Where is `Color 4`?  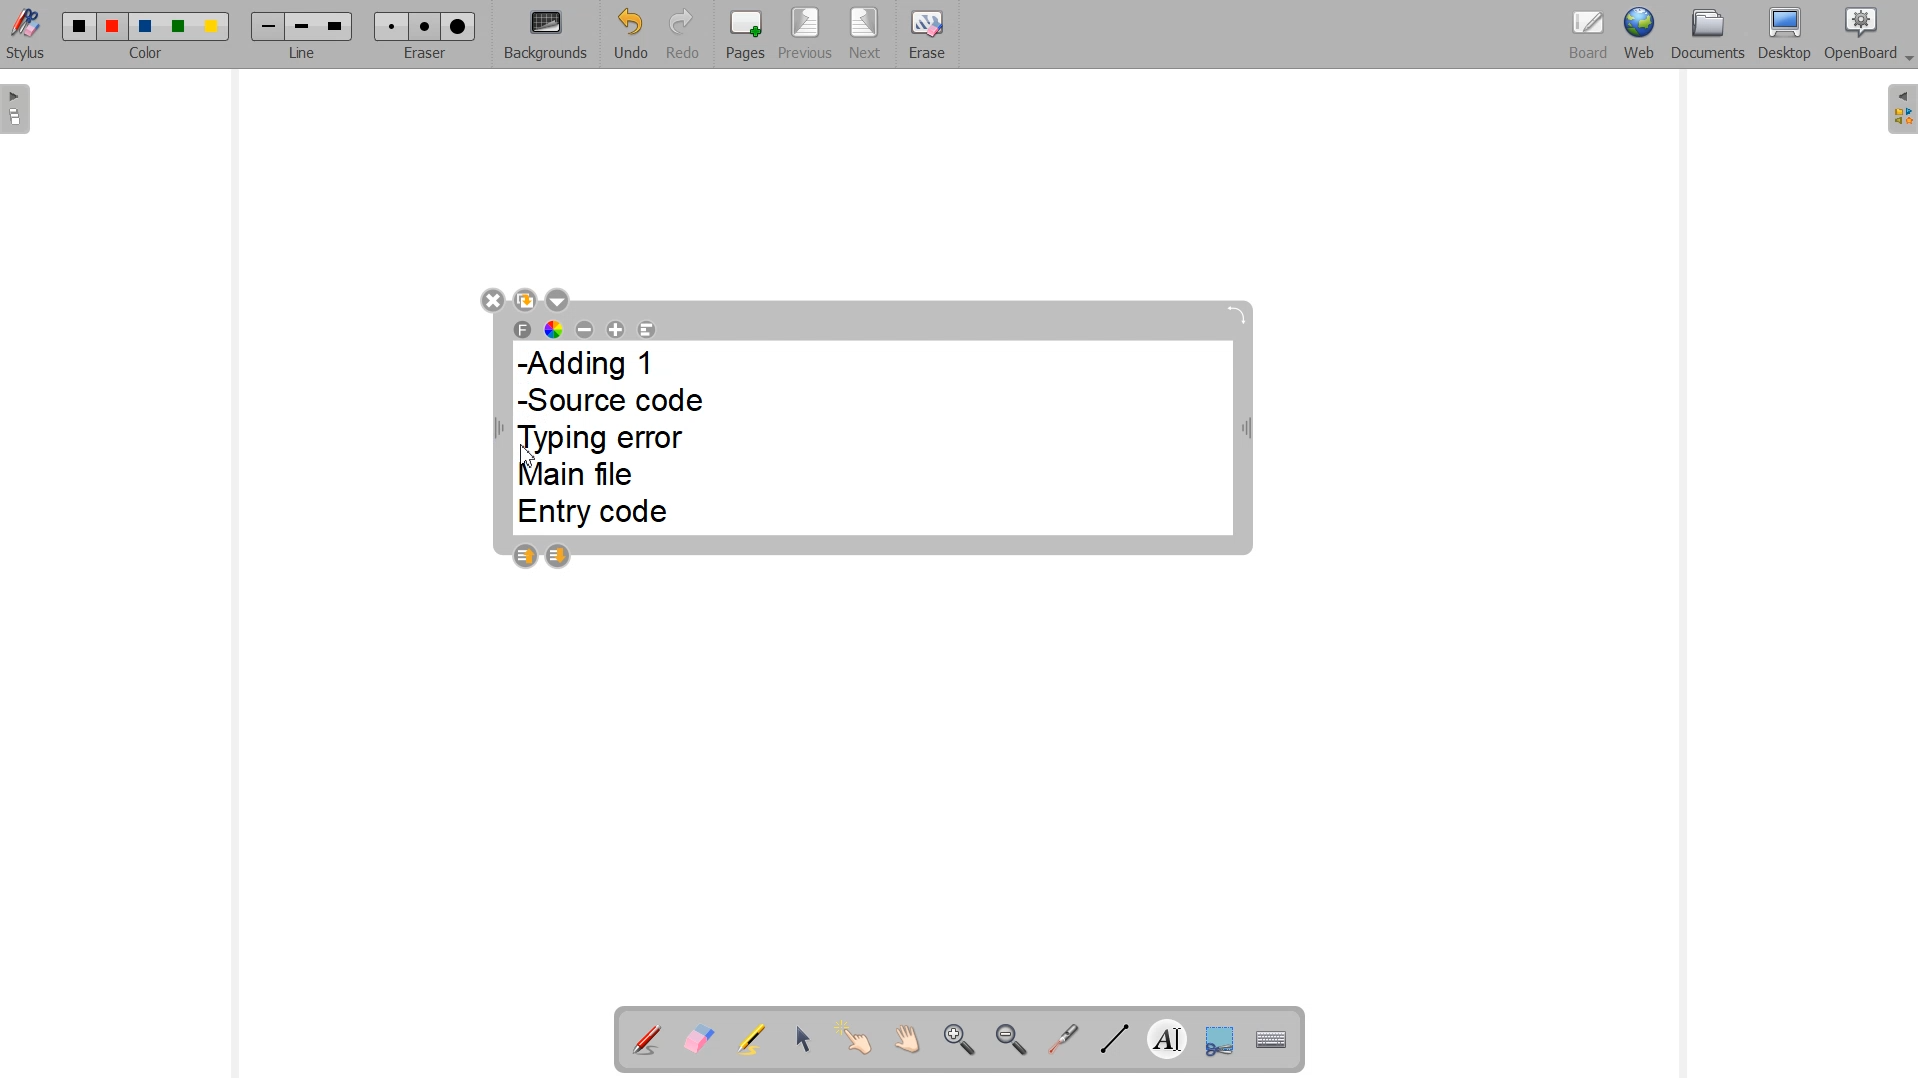
Color 4 is located at coordinates (181, 26).